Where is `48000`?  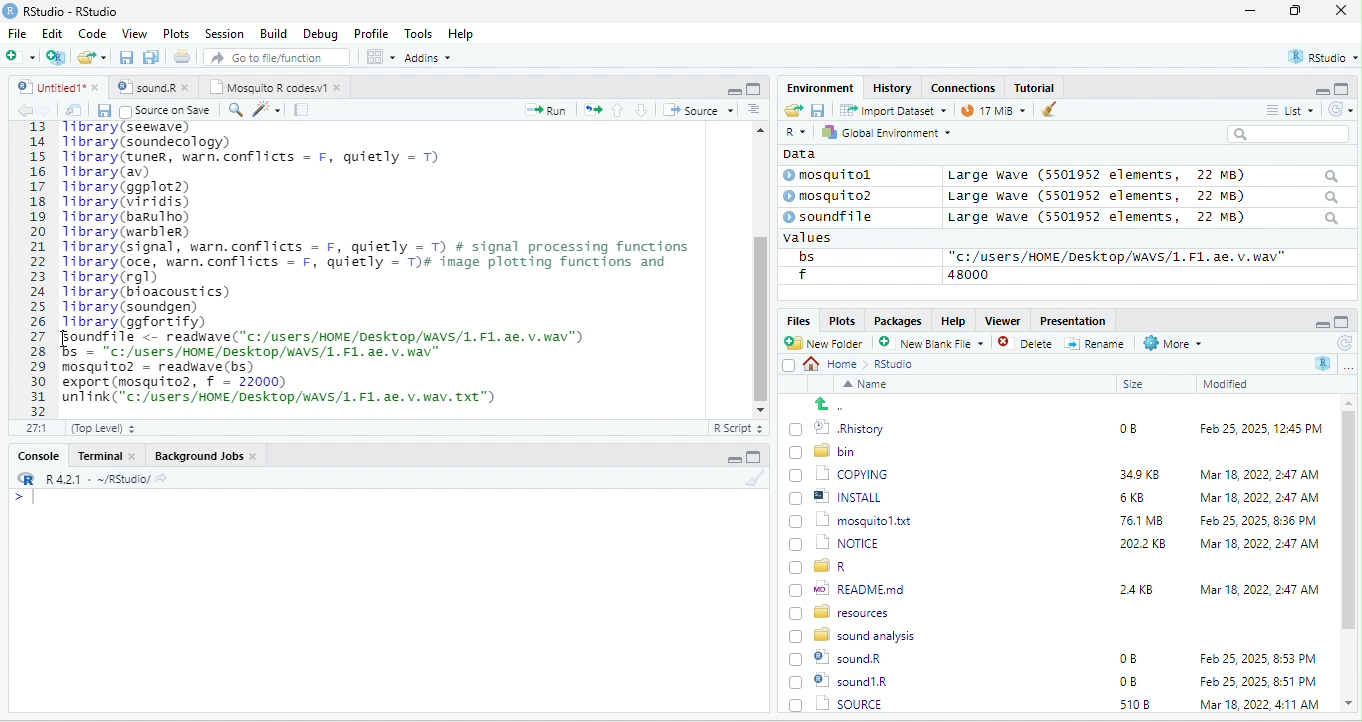 48000 is located at coordinates (969, 274).